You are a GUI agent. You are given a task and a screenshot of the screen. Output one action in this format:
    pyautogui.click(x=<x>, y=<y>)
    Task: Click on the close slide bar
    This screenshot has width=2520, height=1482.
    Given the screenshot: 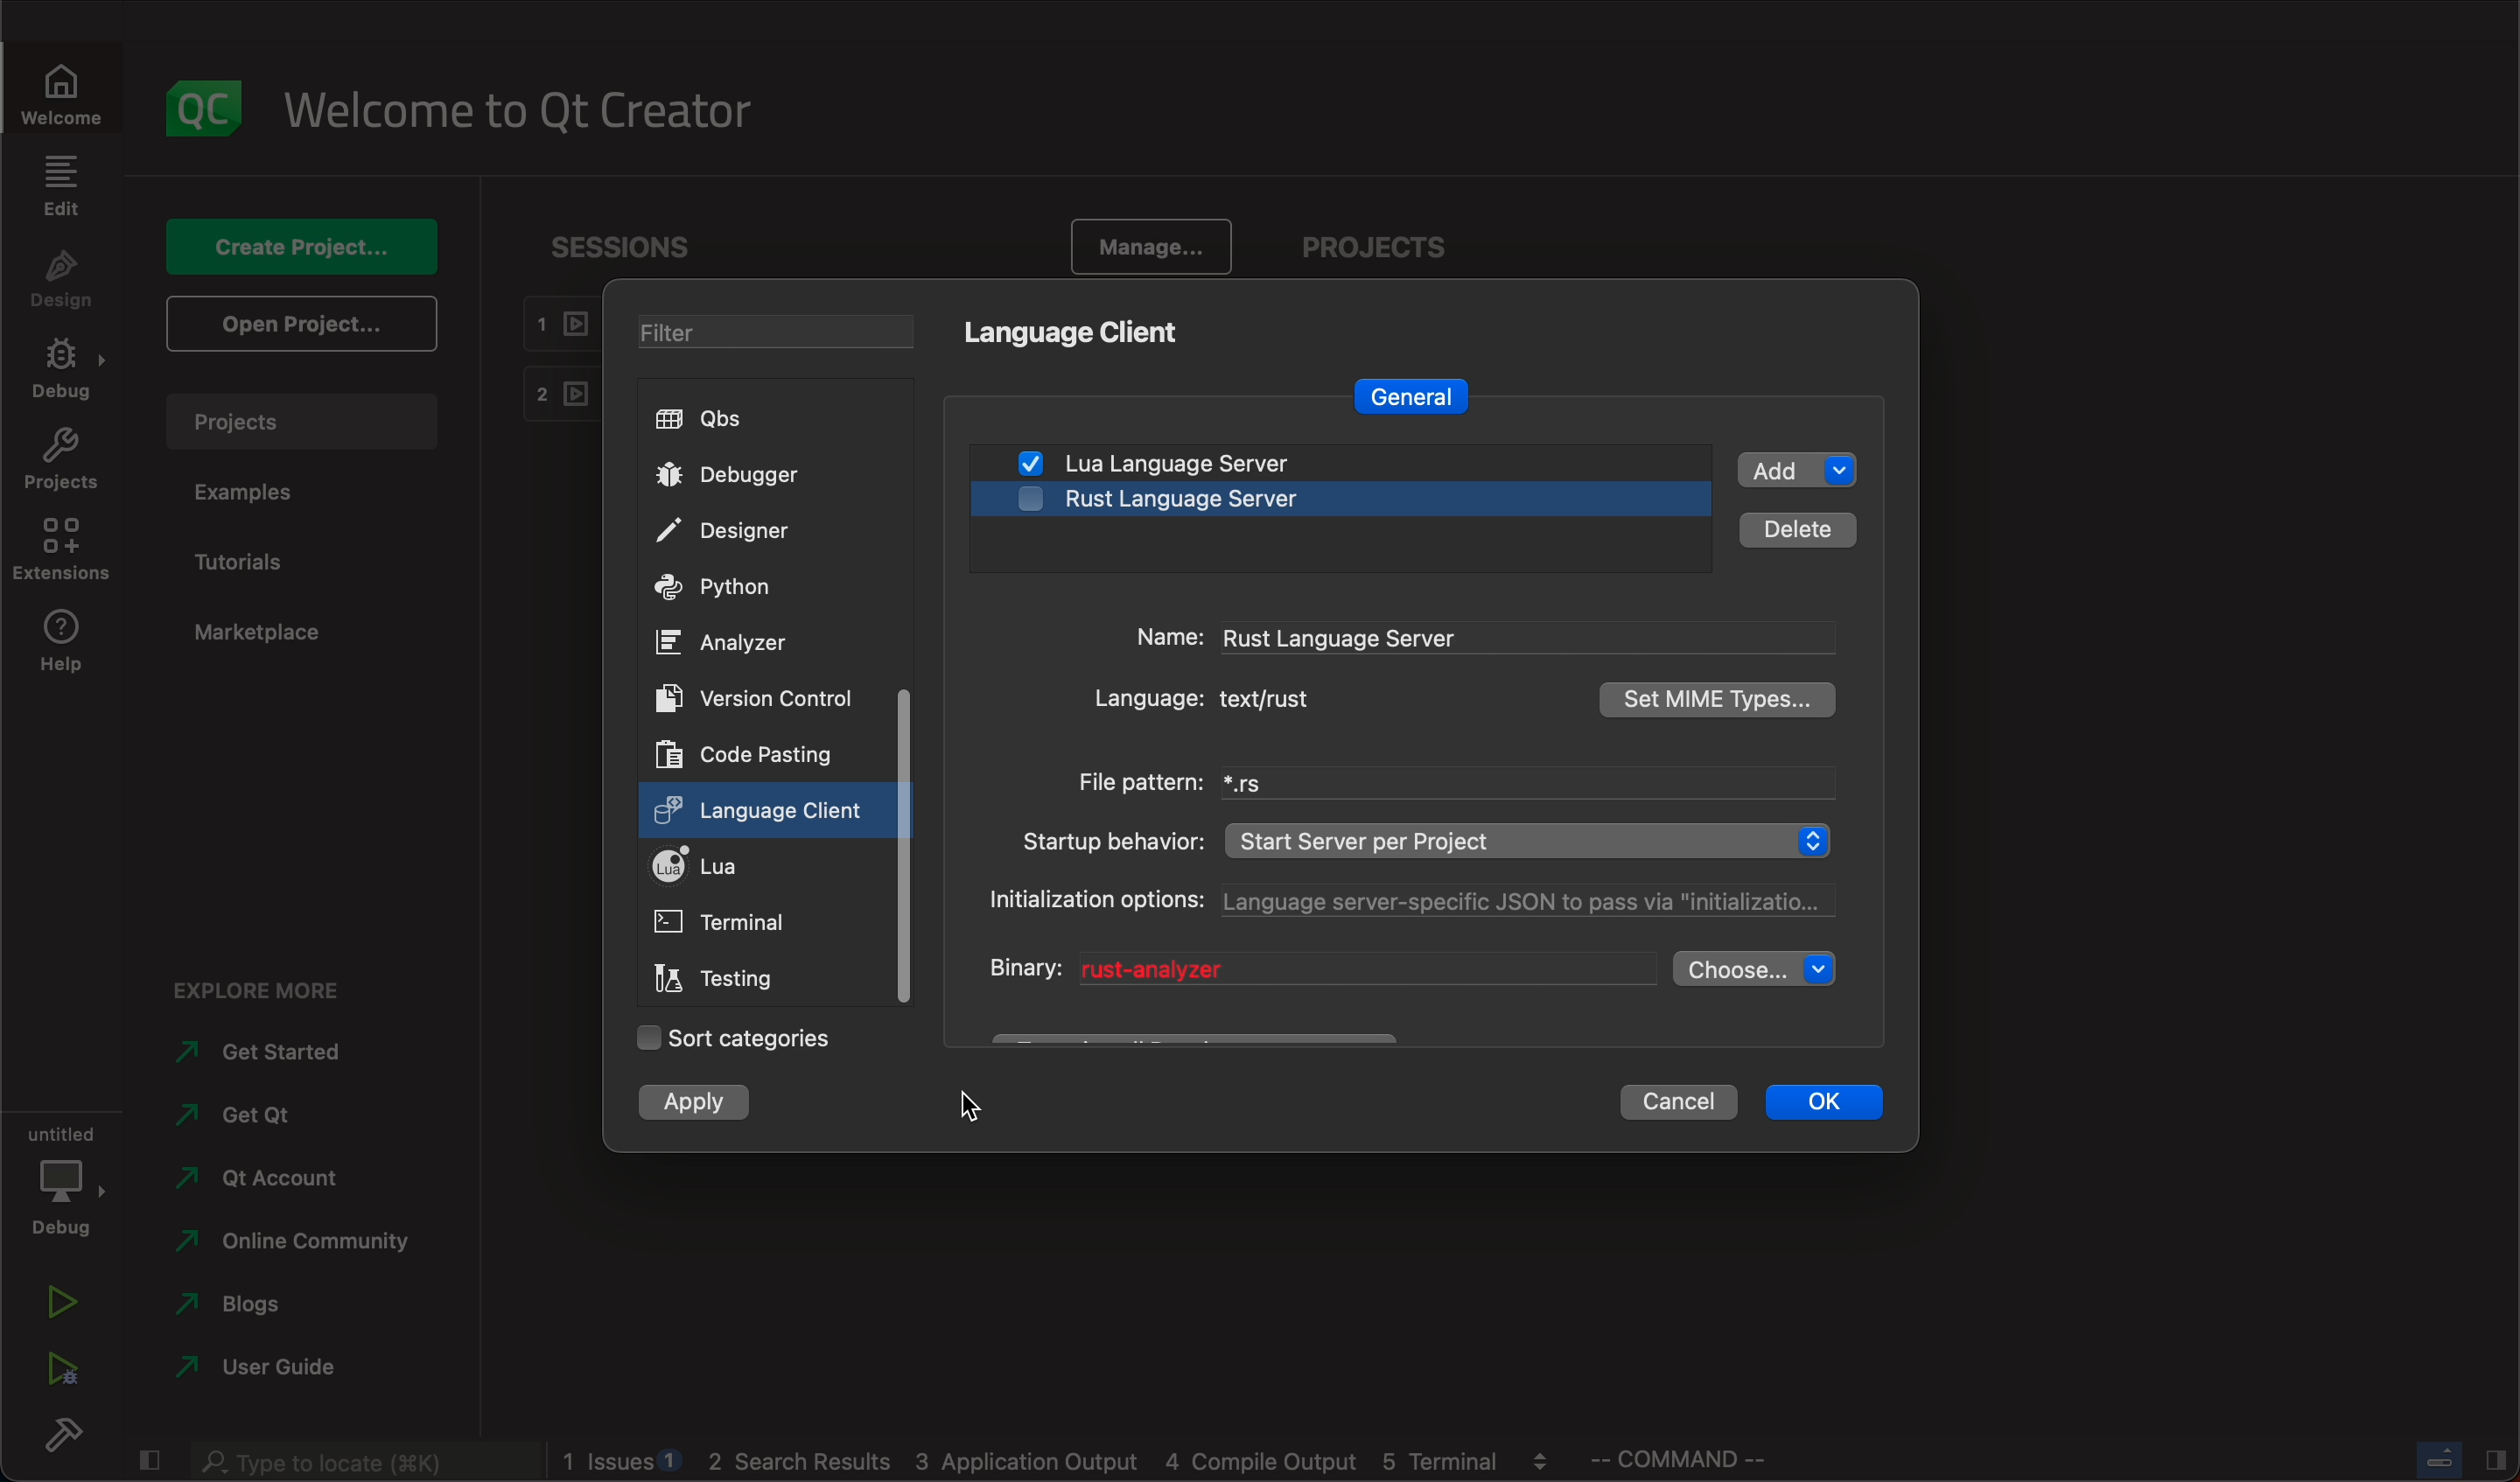 What is the action you would take?
    pyautogui.click(x=147, y=1462)
    